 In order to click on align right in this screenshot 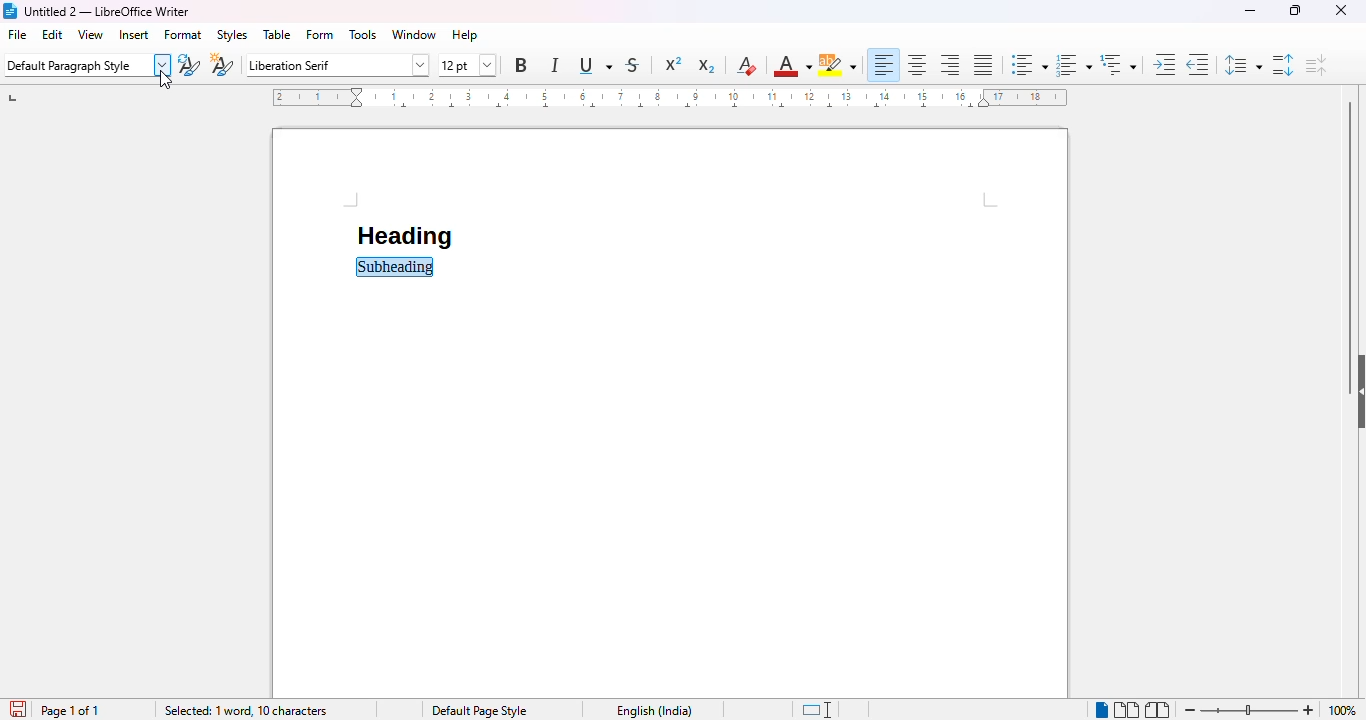, I will do `click(949, 66)`.